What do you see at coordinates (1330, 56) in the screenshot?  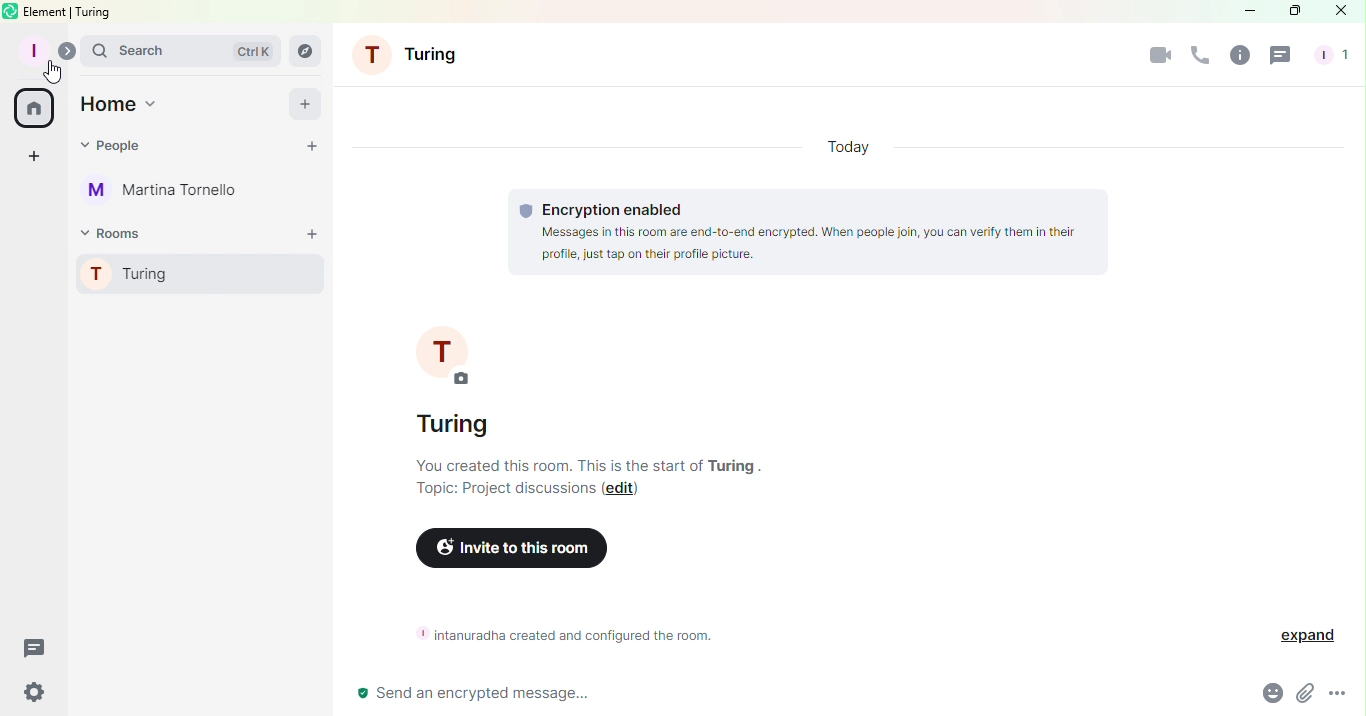 I see `People` at bounding box center [1330, 56].